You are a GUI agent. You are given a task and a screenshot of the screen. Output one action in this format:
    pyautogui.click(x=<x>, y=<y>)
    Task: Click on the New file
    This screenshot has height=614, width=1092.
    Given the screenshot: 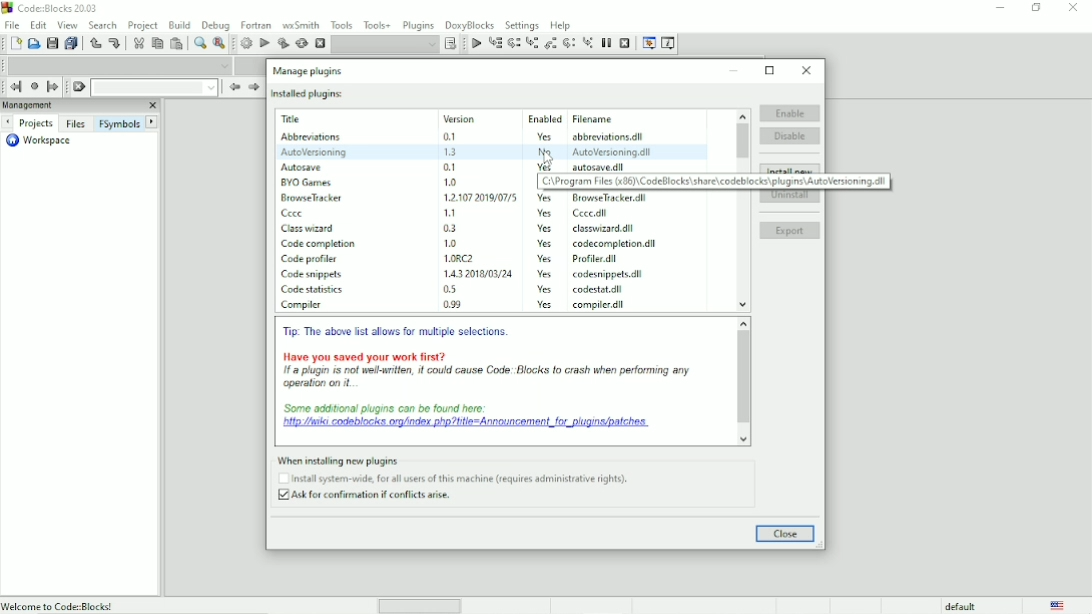 What is the action you would take?
    pyautogui.click(x=14, y=43)
    